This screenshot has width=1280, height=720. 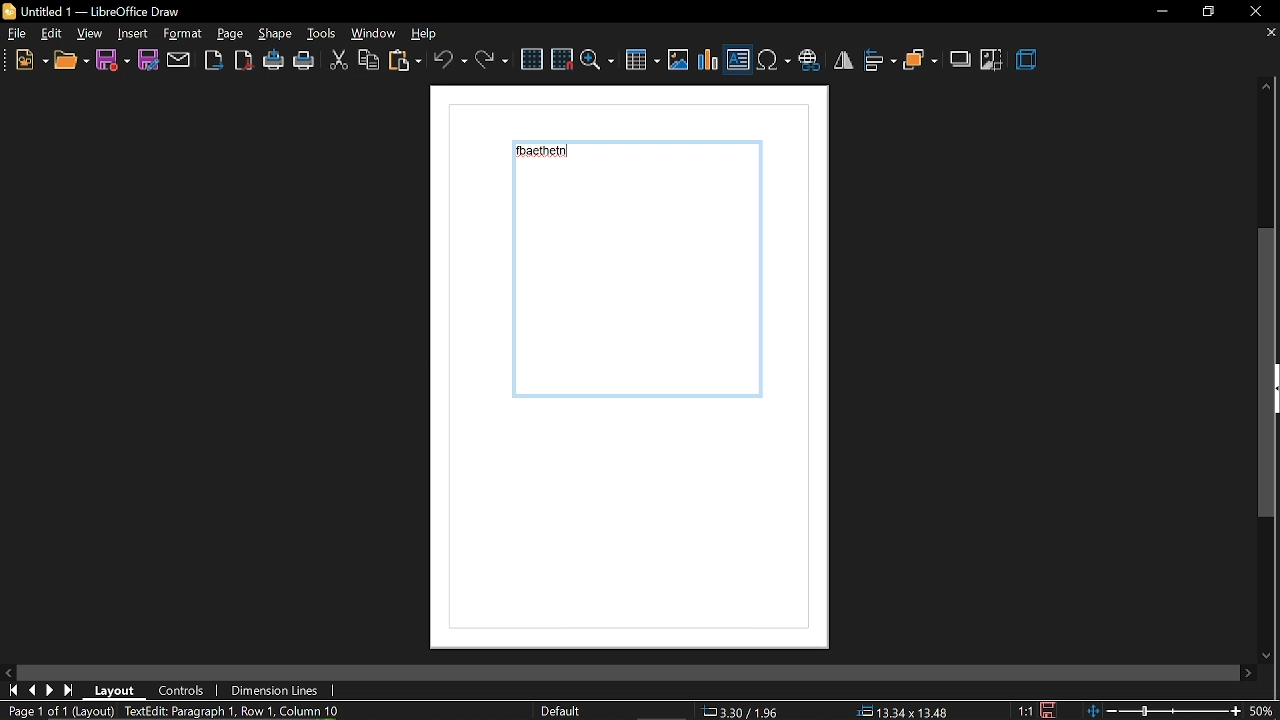 What do you see at coordinates (642, 61) in the screenshot?
I see `Insert table` at bounding box center [642, 61].